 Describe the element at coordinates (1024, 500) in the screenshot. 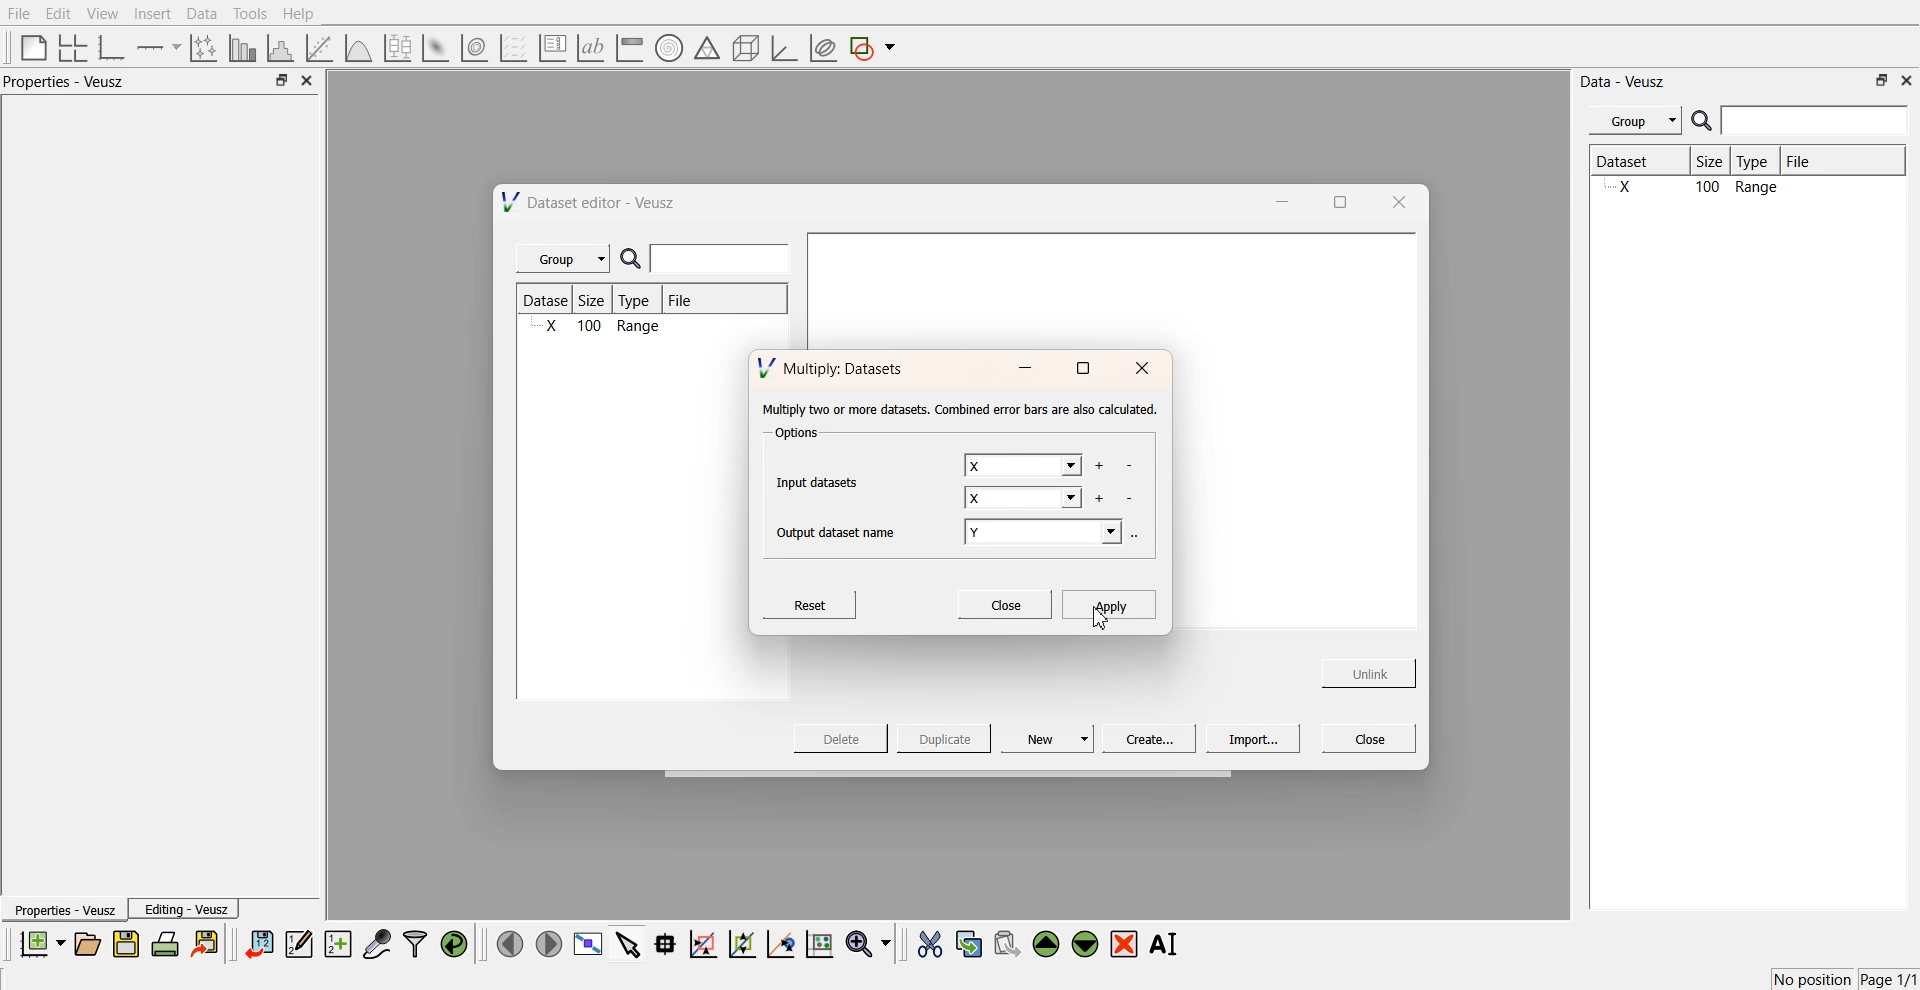

I see `X` at that location.